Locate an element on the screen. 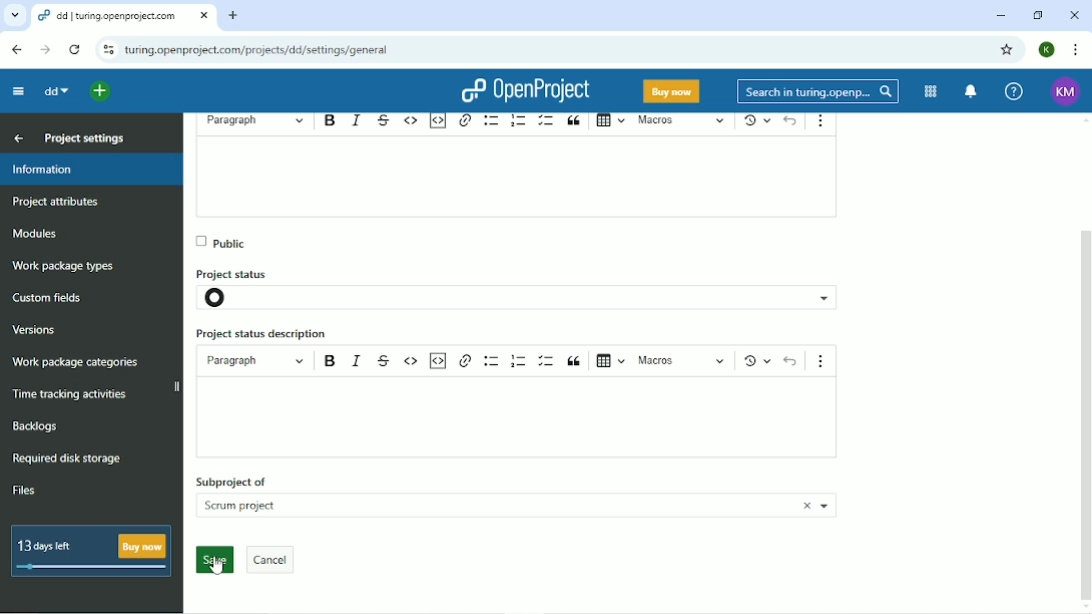 Image resolution: width=1092 pixels, height=614 pixels. Minimize is located at coordinates (1001, 16).